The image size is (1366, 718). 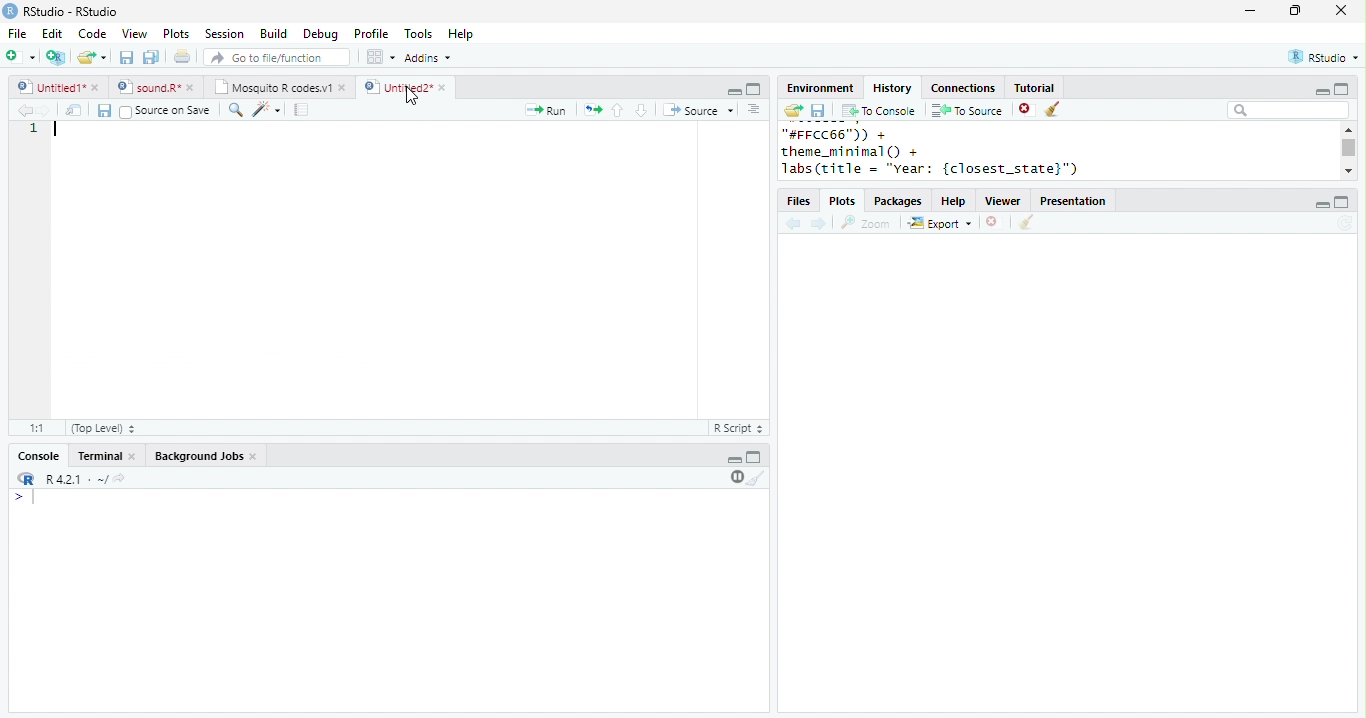 What do you see at coordinates (151, 57) in the screenshot?
I see `save all` at bounding box center [151, 57].